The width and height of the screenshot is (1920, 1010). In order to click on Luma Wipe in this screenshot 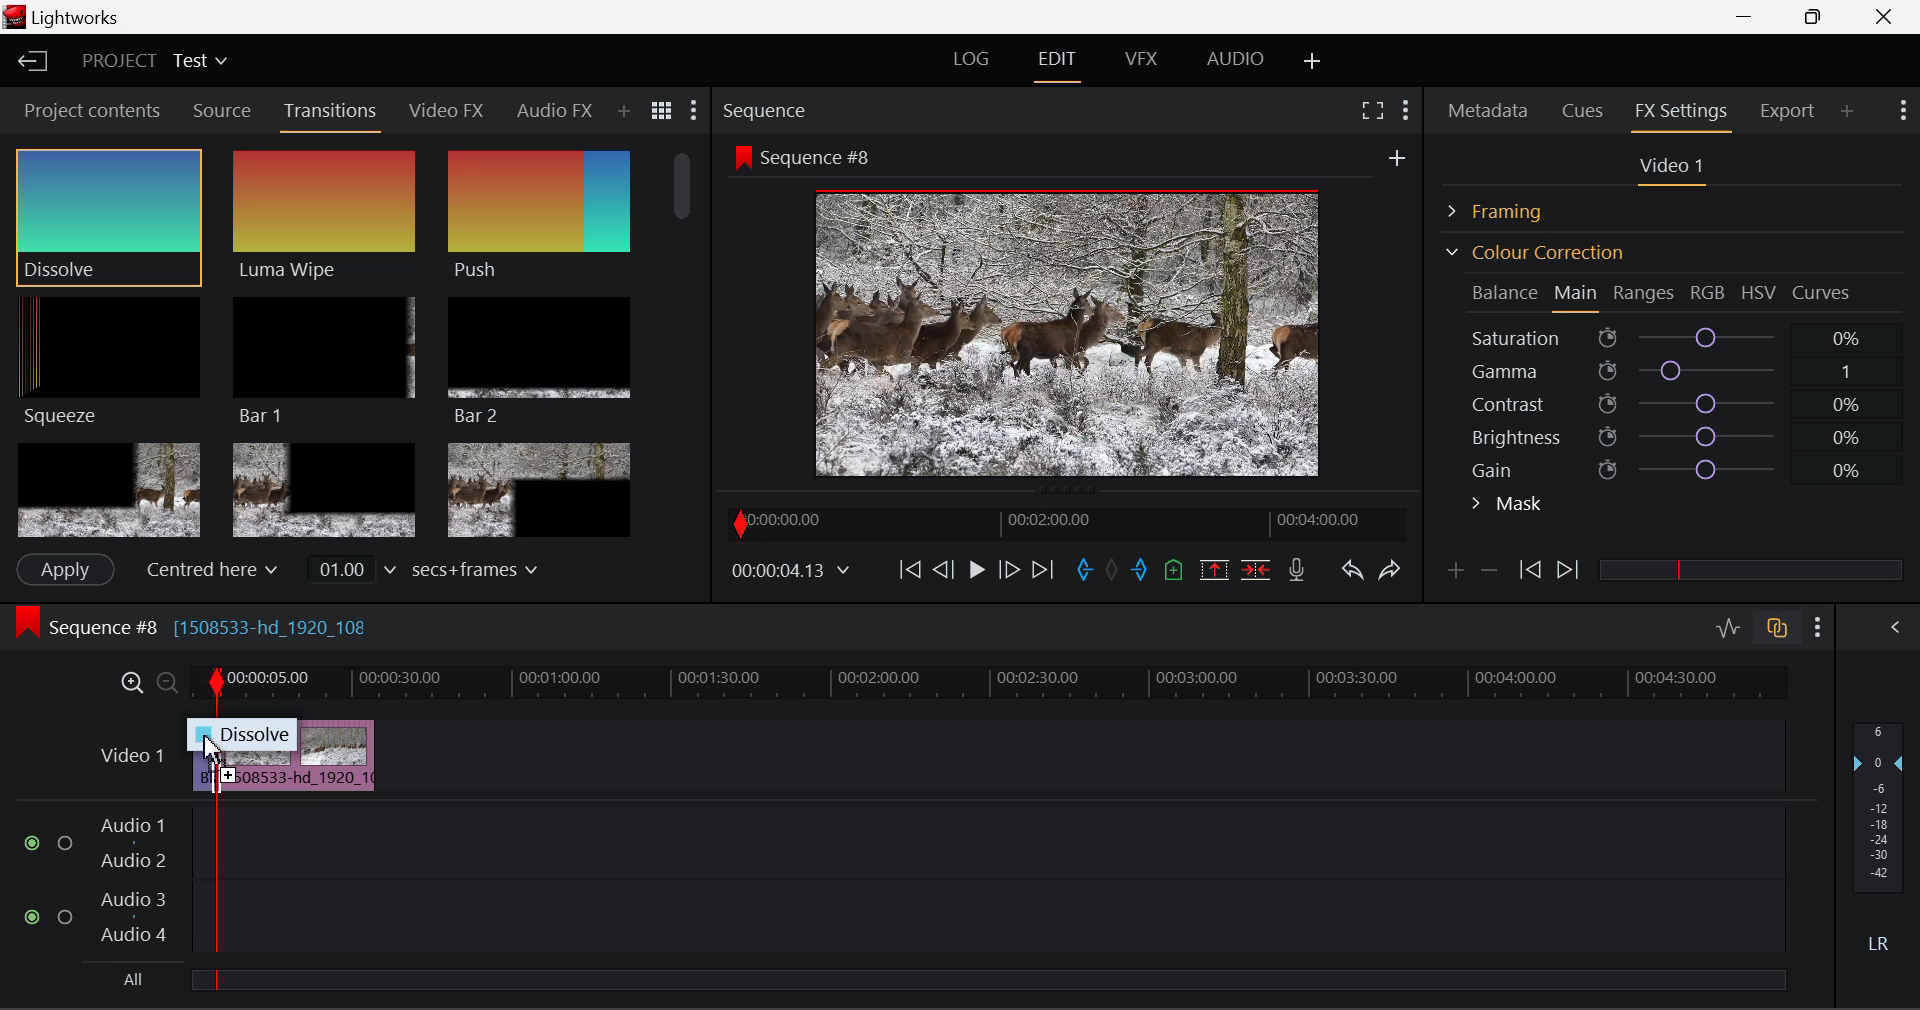, I will do `click(319, 216)`.